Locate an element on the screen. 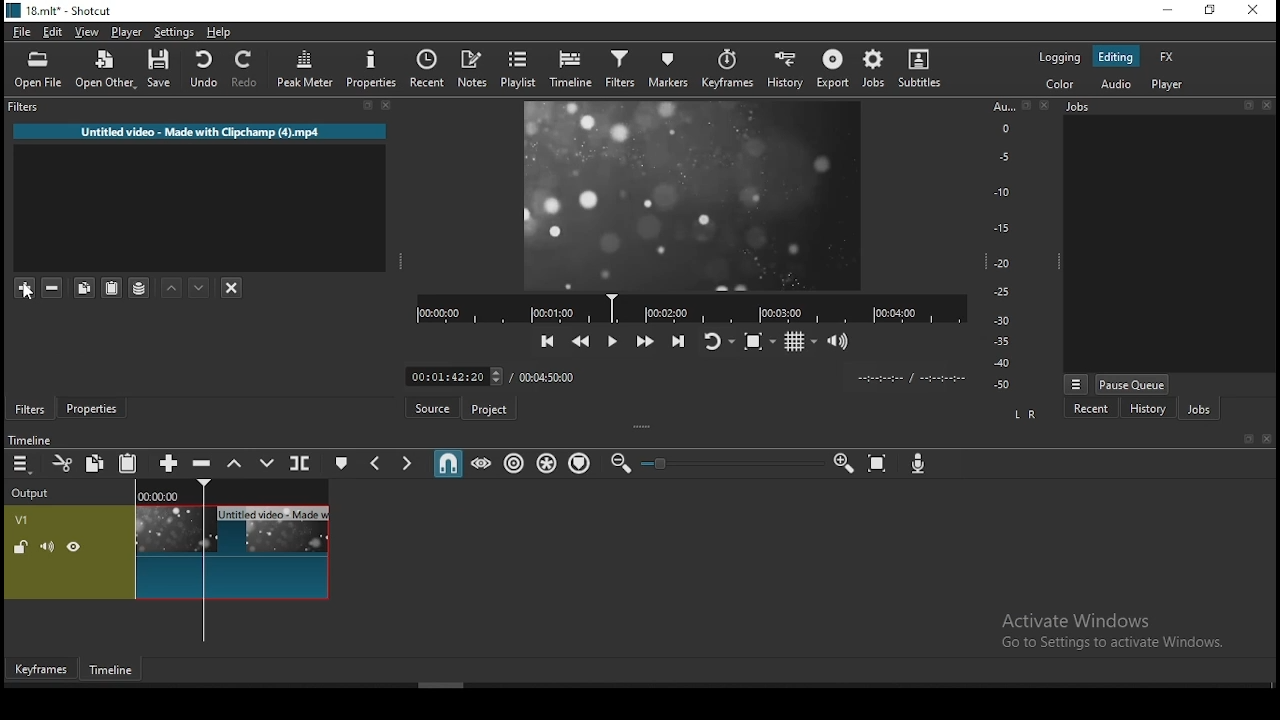 The image size is (1280, 720). ripple markers is located at coordinates (582, 464).